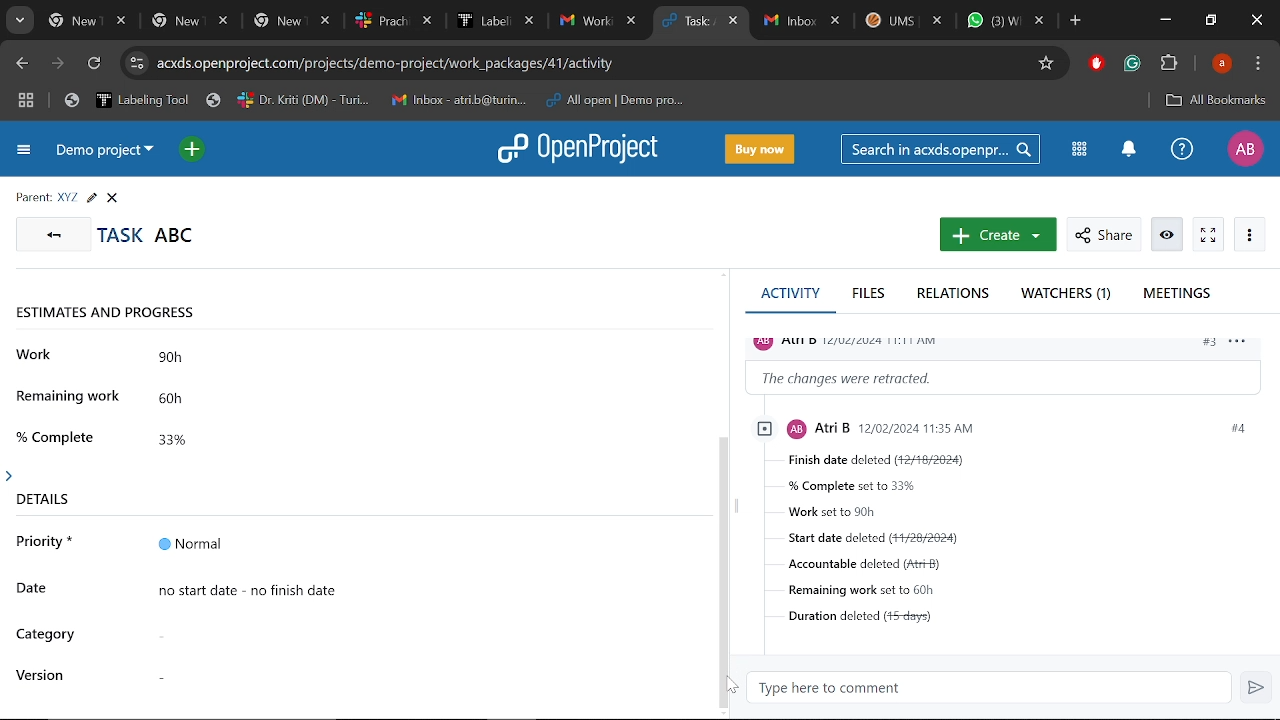  What do you see at coordinates (958, 295) in the screenshot?
I see `Relations` at bounding box center [958, 295].